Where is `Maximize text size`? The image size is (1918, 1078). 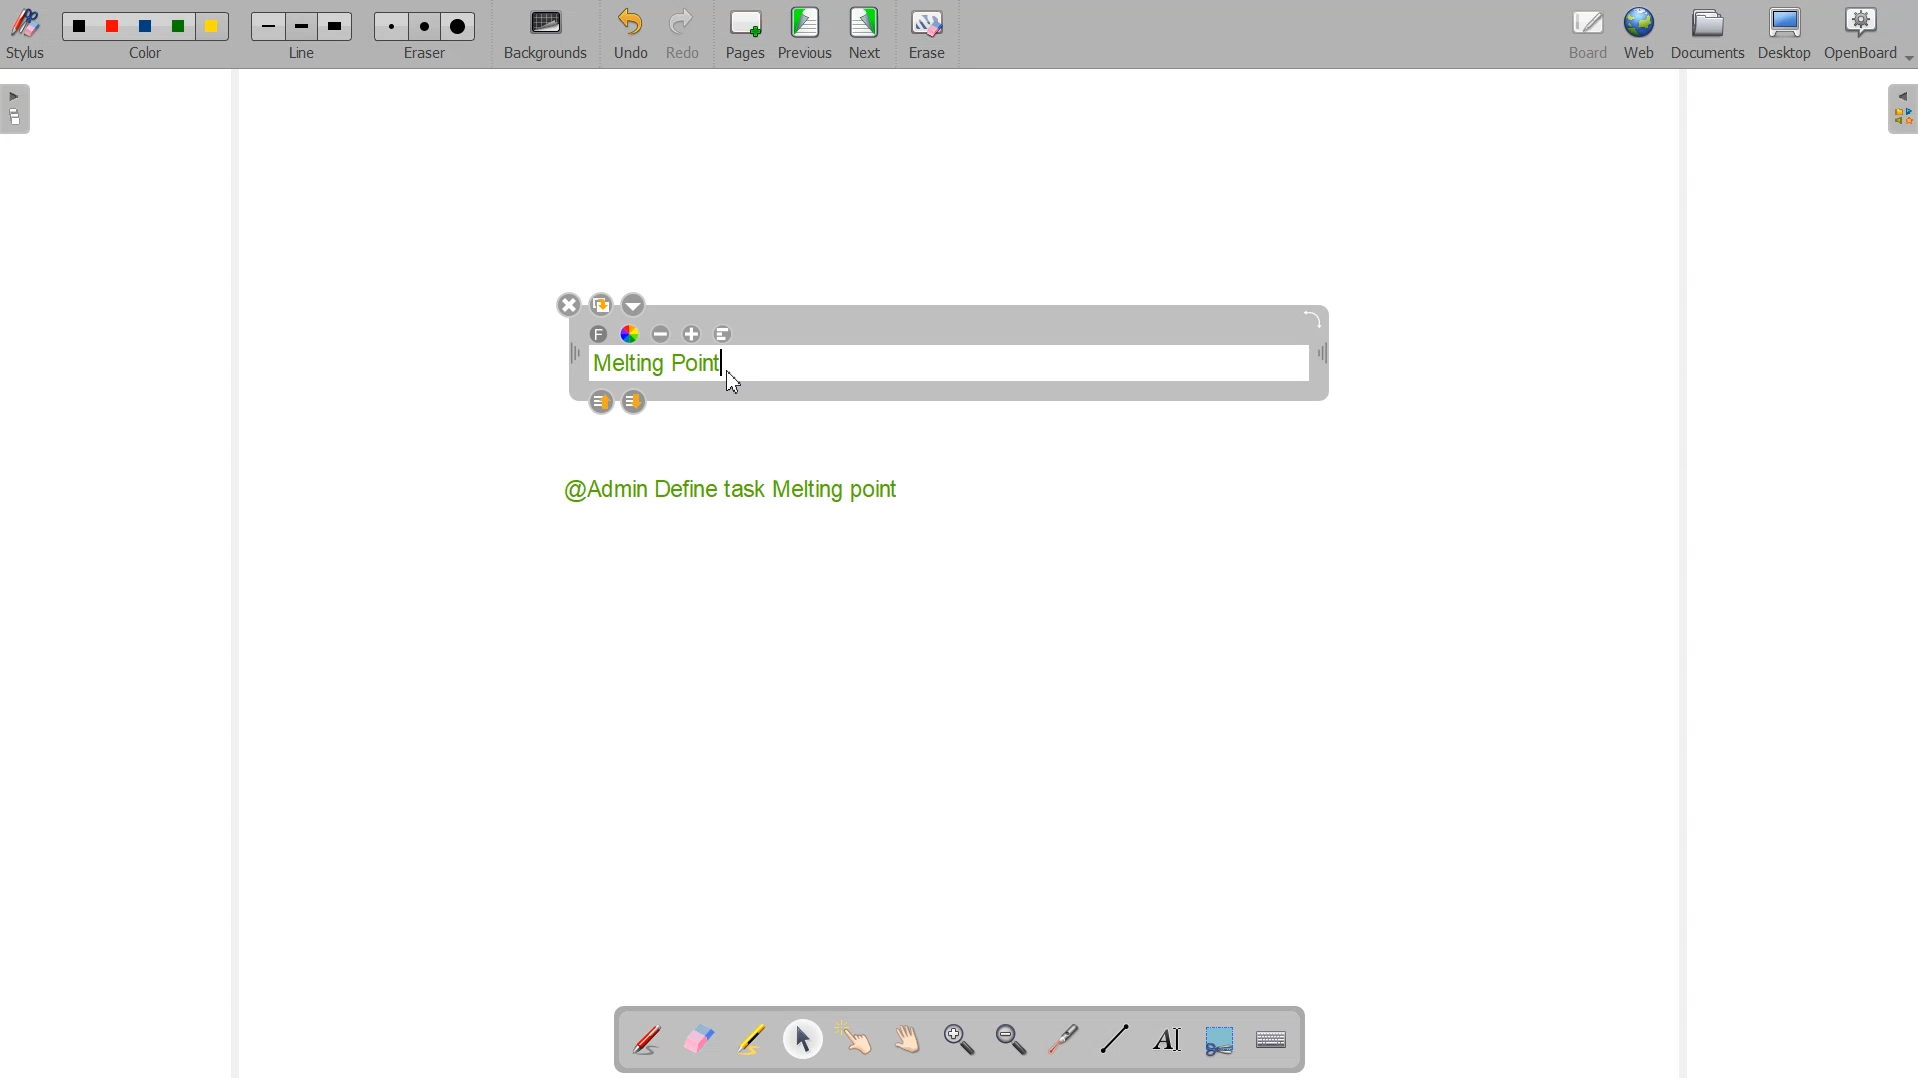
Maximize text size is located at coordinates (691, 335).